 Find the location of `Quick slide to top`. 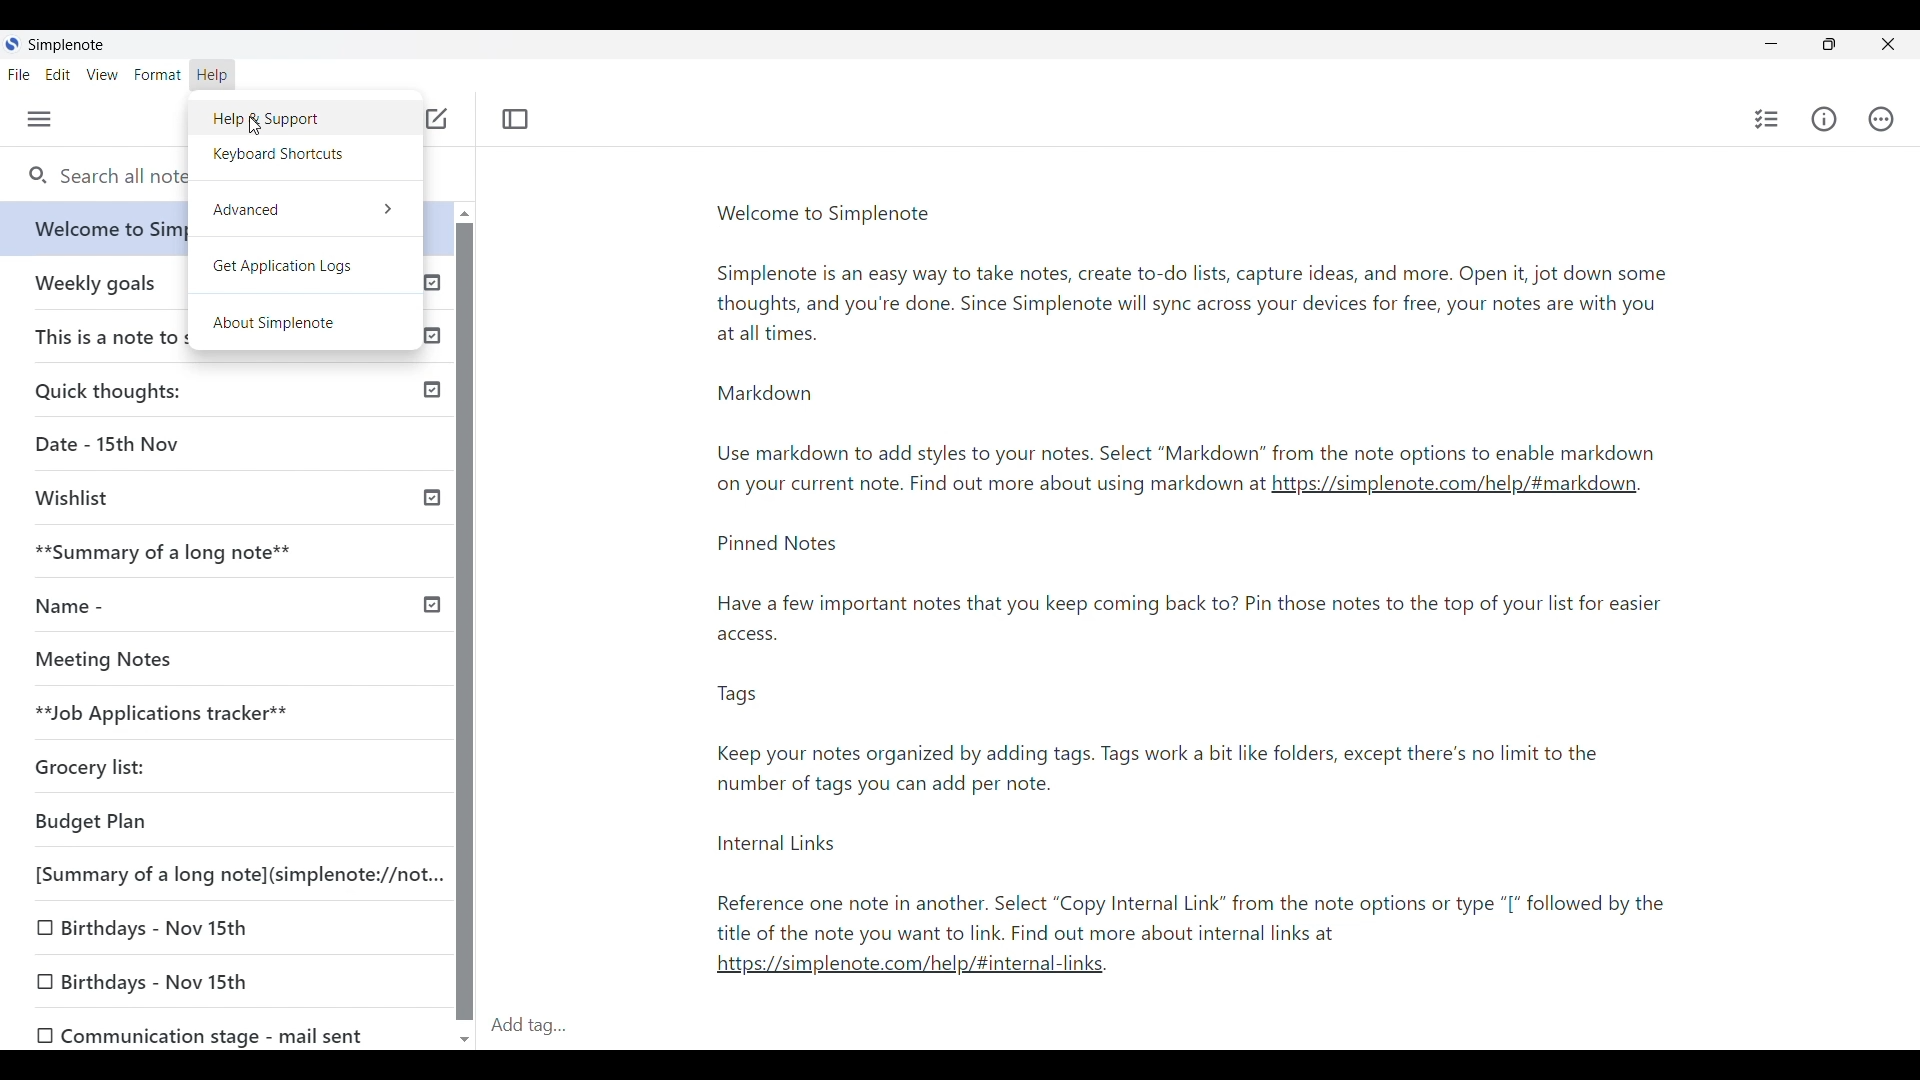

Quick slide to top is located at coordinates (465, 213).